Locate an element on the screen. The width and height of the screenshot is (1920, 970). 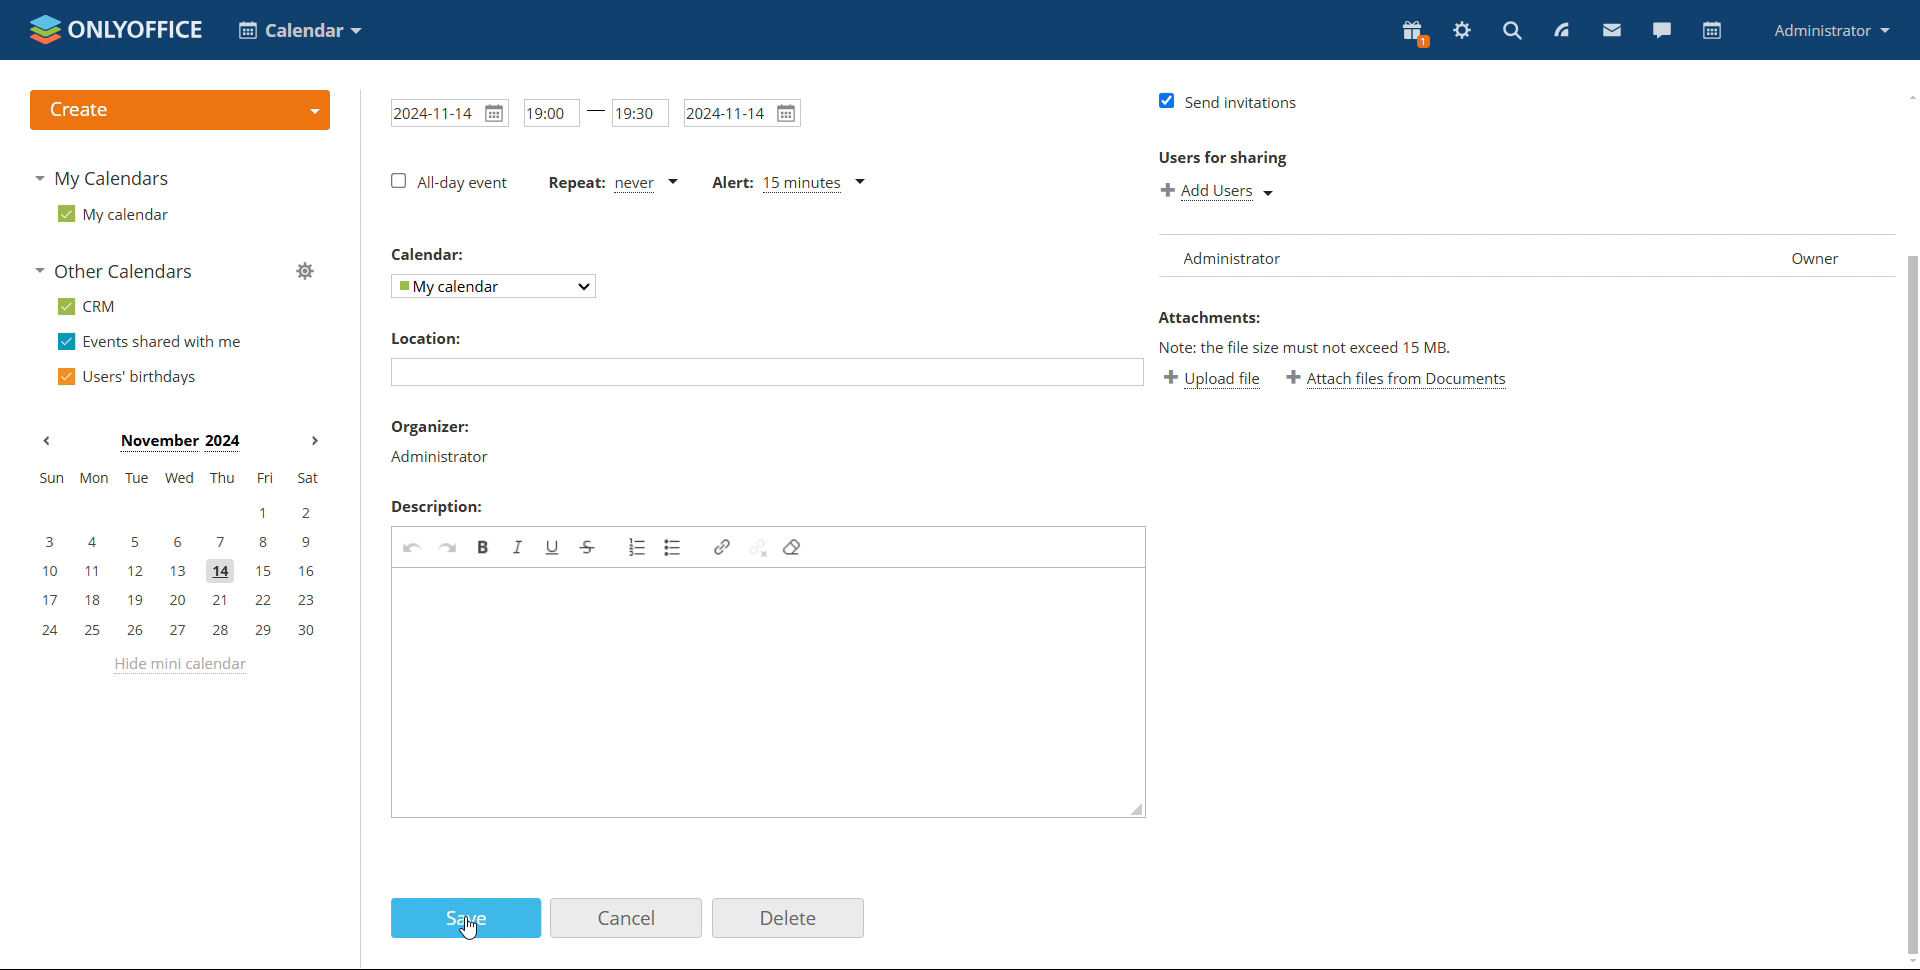
add guests is located at coordinates (1222, 191).